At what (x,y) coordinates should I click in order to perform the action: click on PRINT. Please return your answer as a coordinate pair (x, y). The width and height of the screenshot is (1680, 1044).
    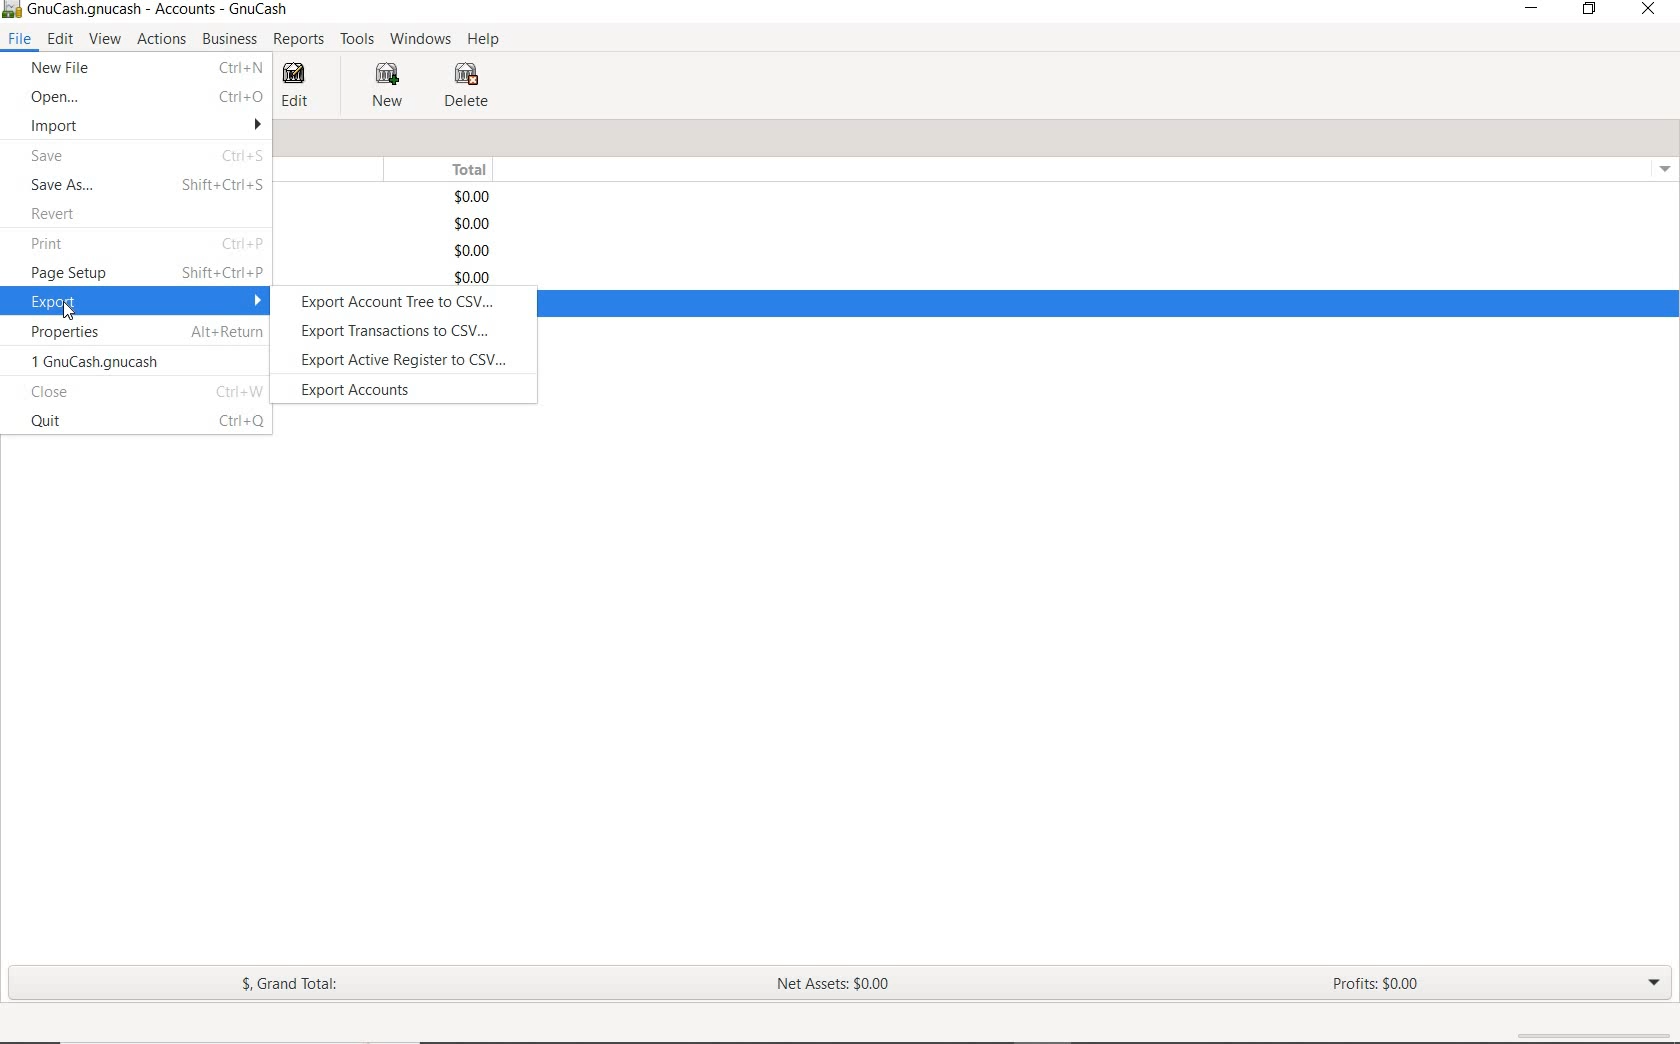
    Looking at the image, I should click on (46, 245).